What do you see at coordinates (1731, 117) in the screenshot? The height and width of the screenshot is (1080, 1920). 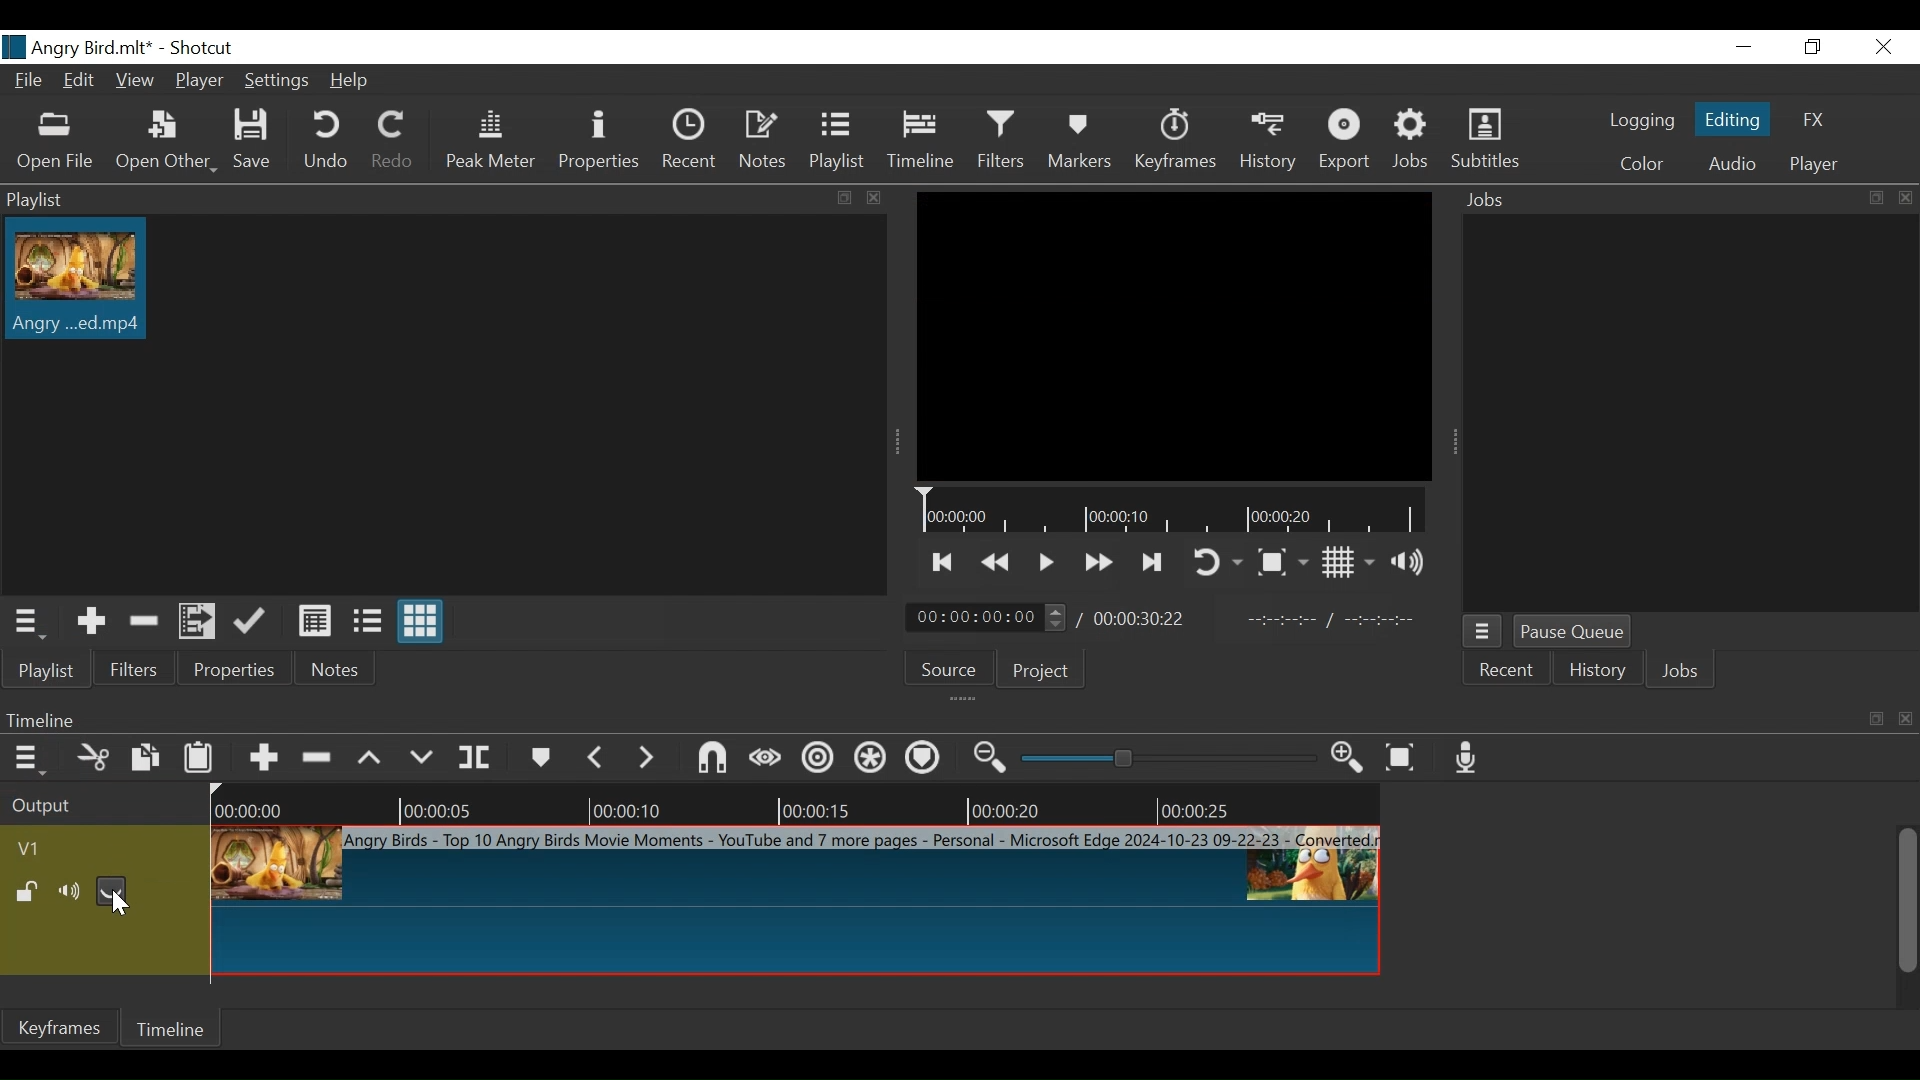 I see `Editing` at bounding box center [1731, 117].